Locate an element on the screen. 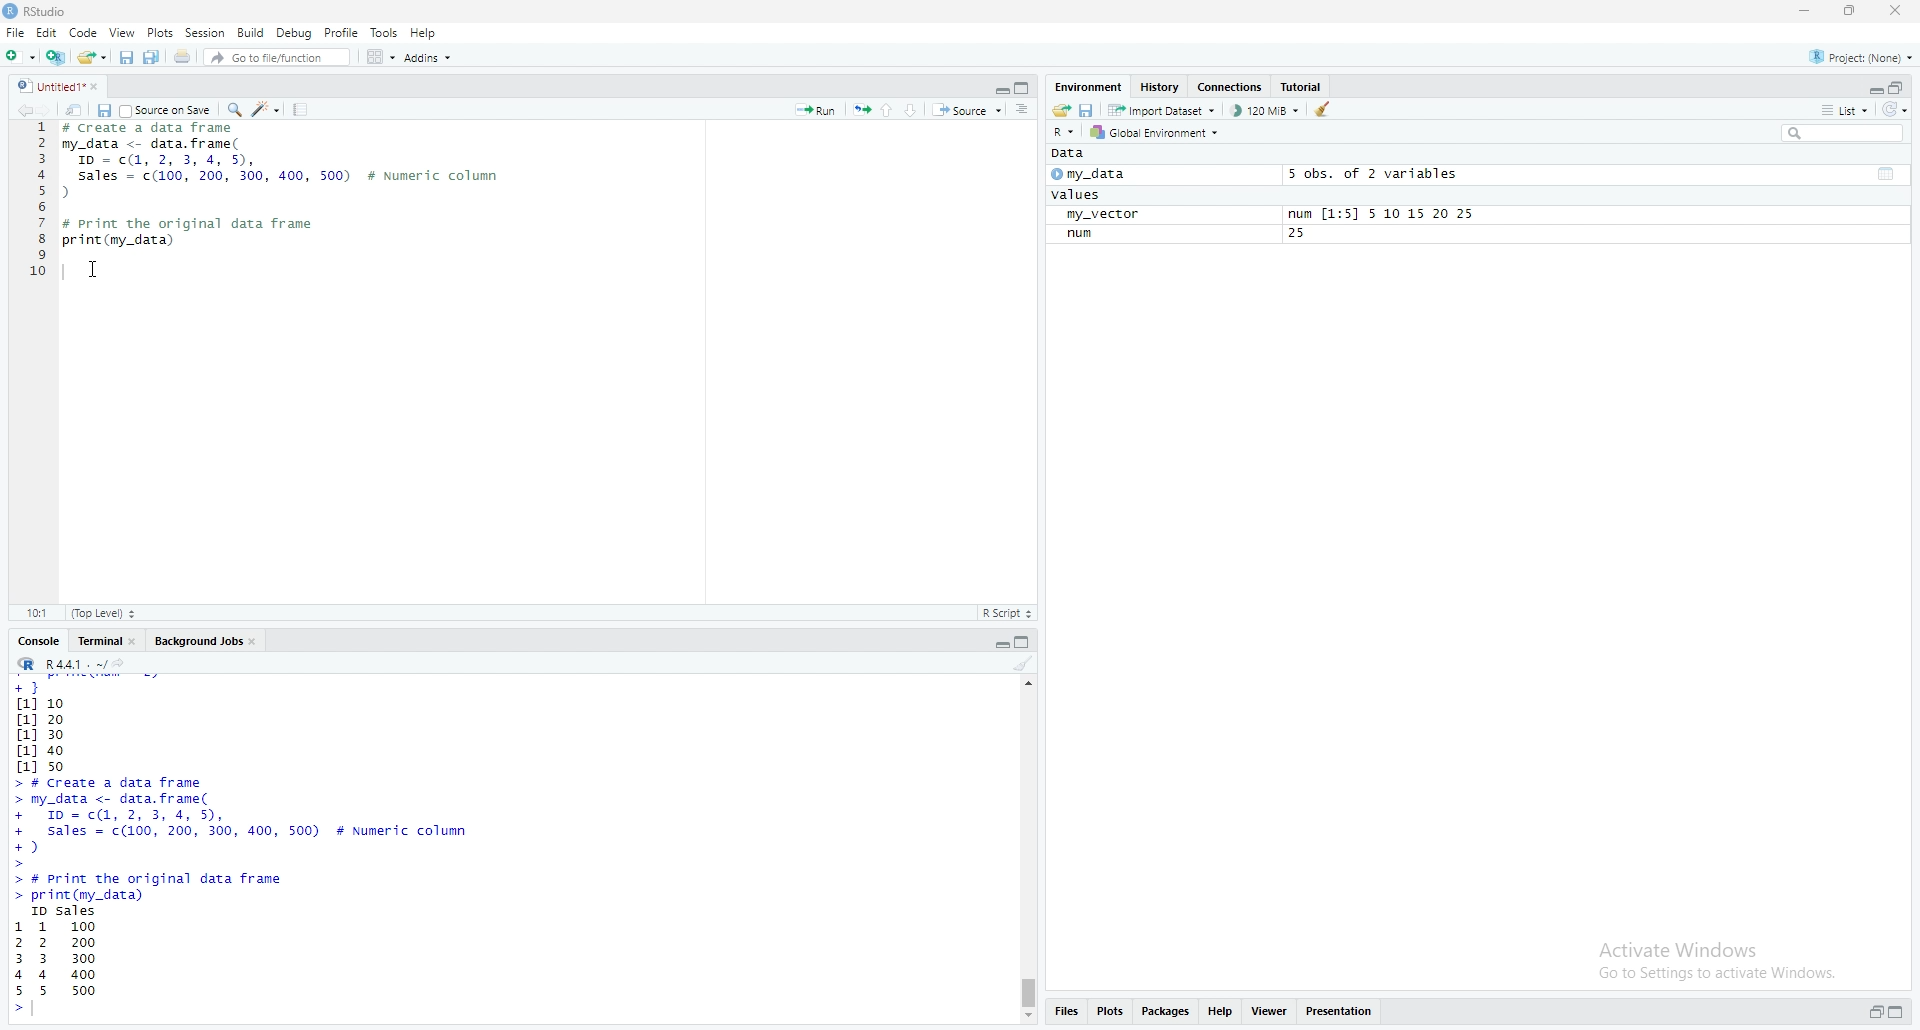 This screenshot has width=1920, height=1030. show in new window is located at coordinates (78, 112).